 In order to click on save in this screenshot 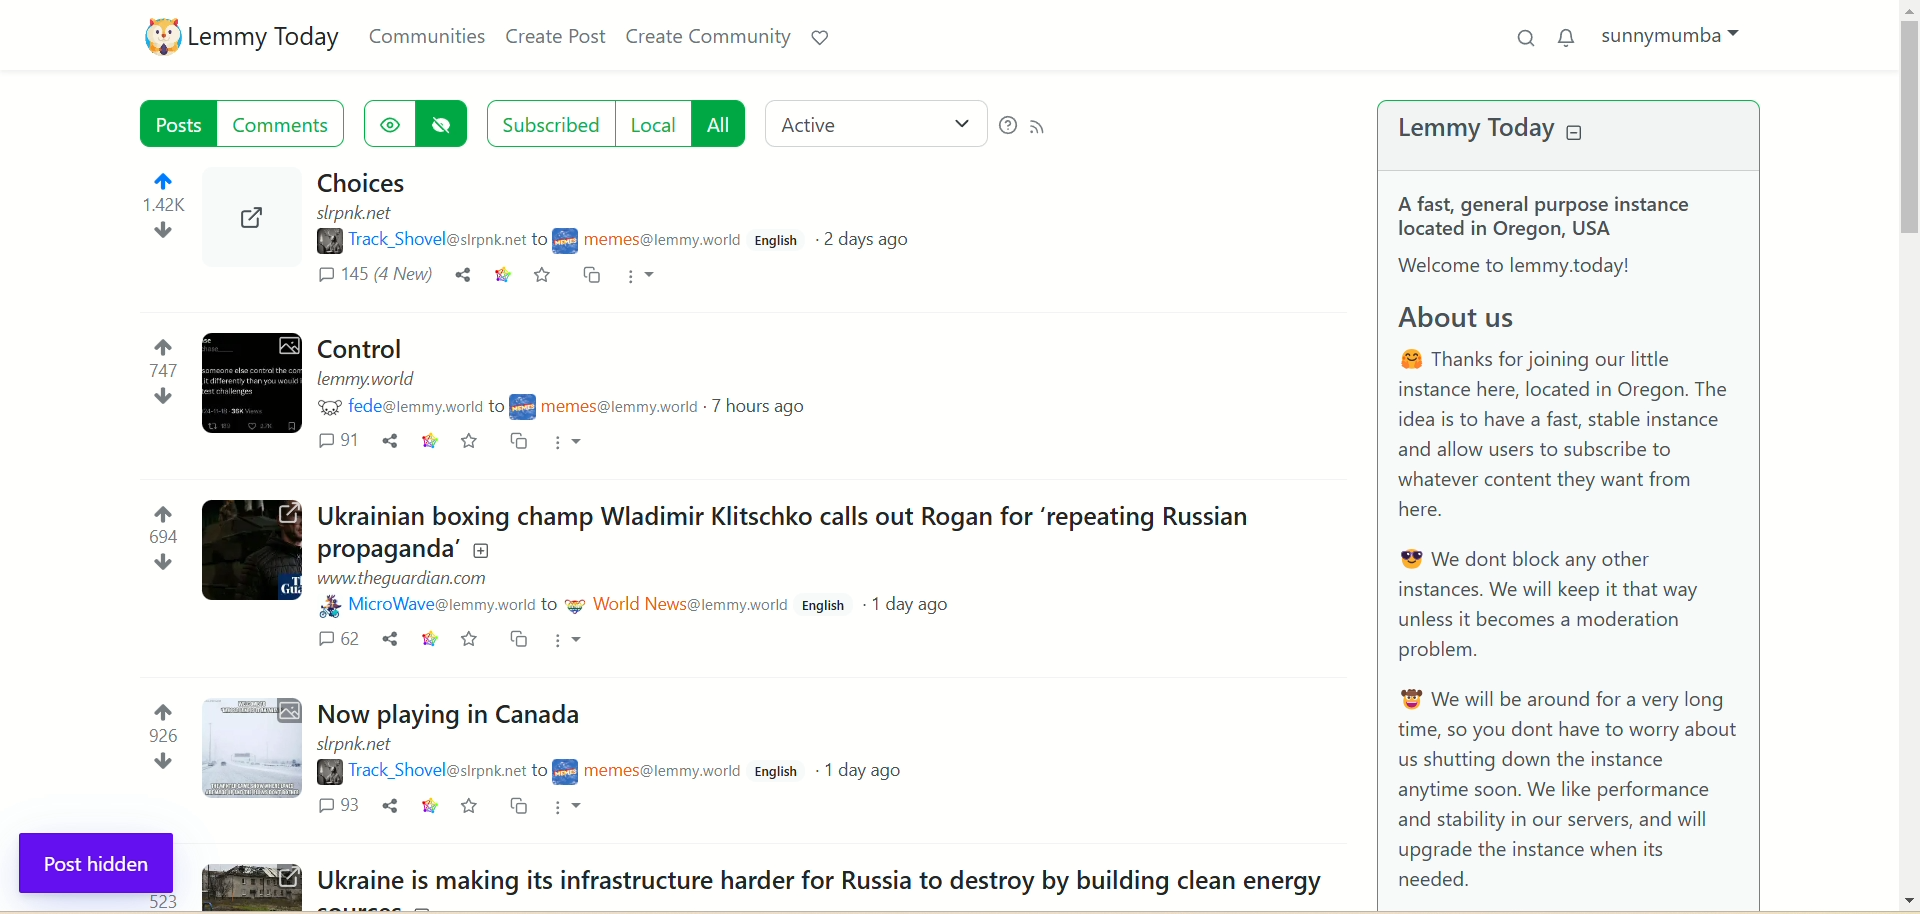, I will do `click(545, 278)`.